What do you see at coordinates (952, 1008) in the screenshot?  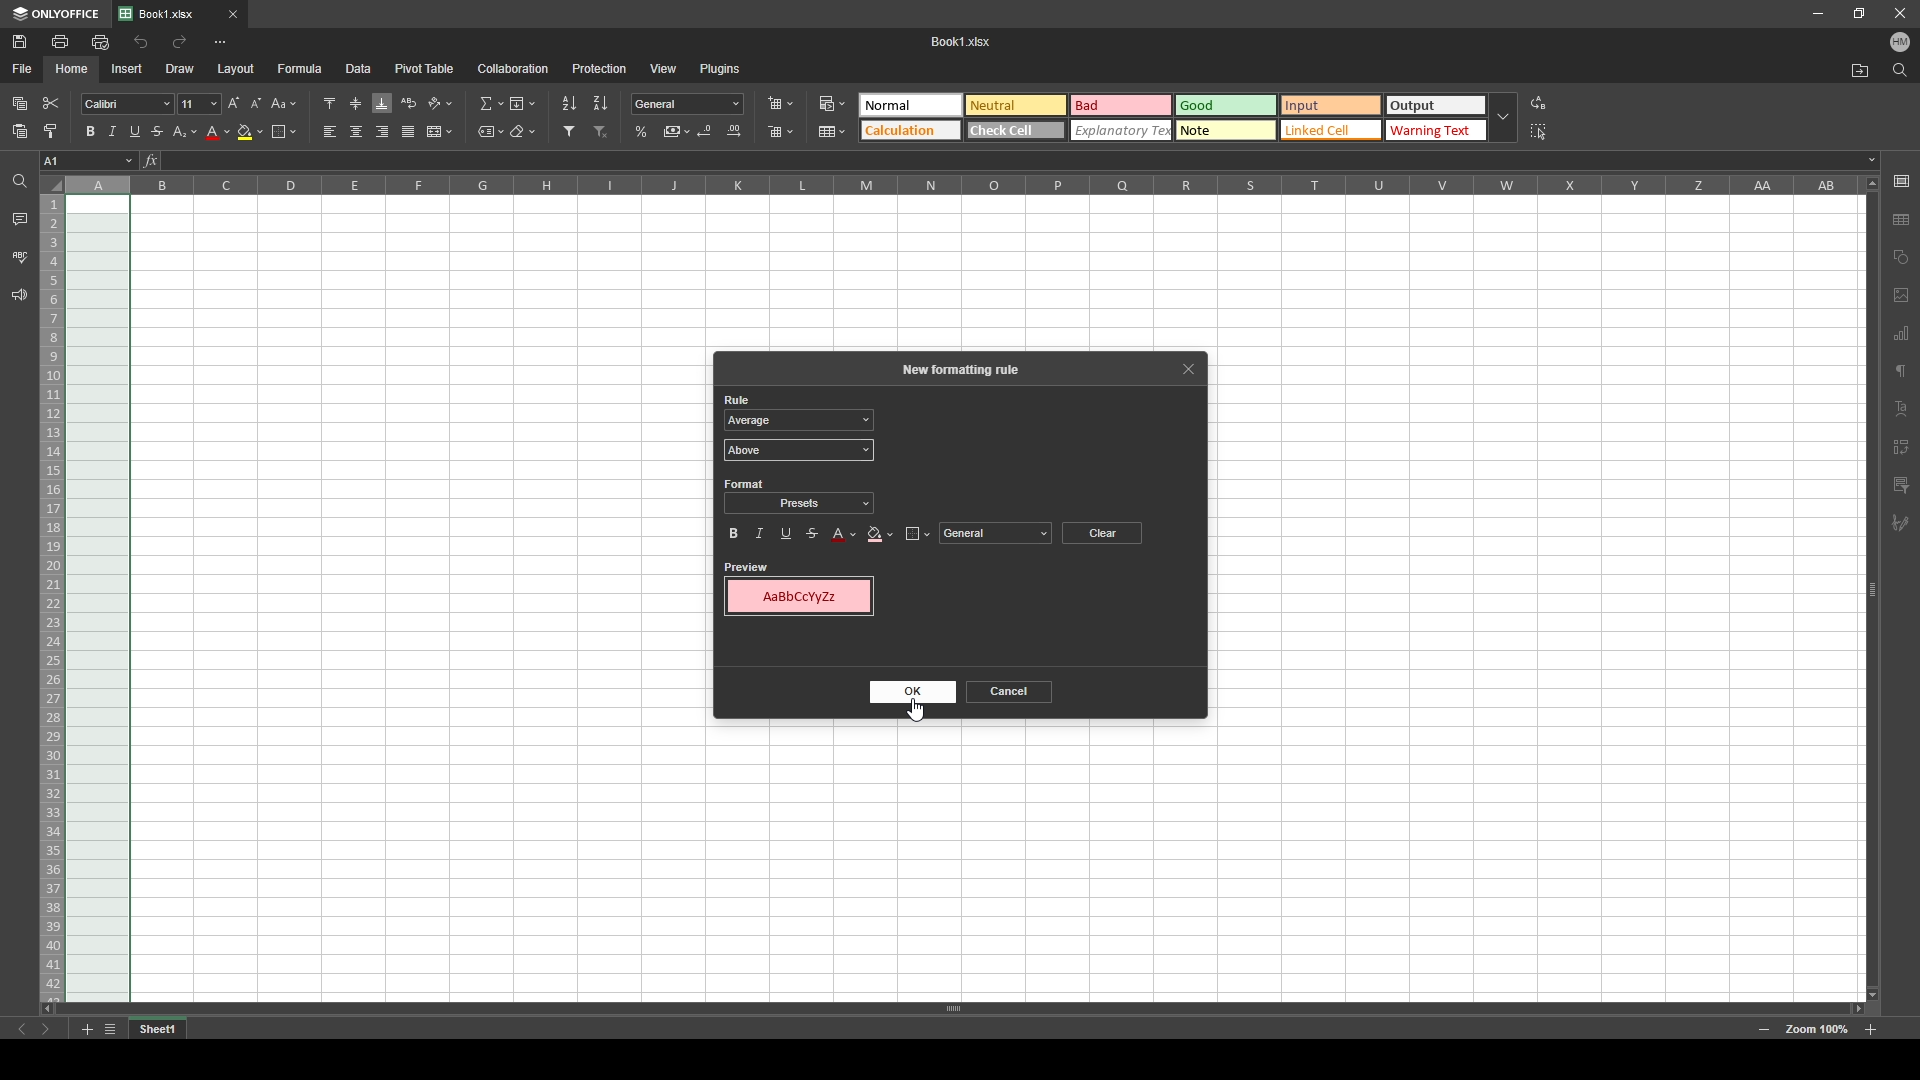 I see `scroll bar` at bounding box center [952, 1008].